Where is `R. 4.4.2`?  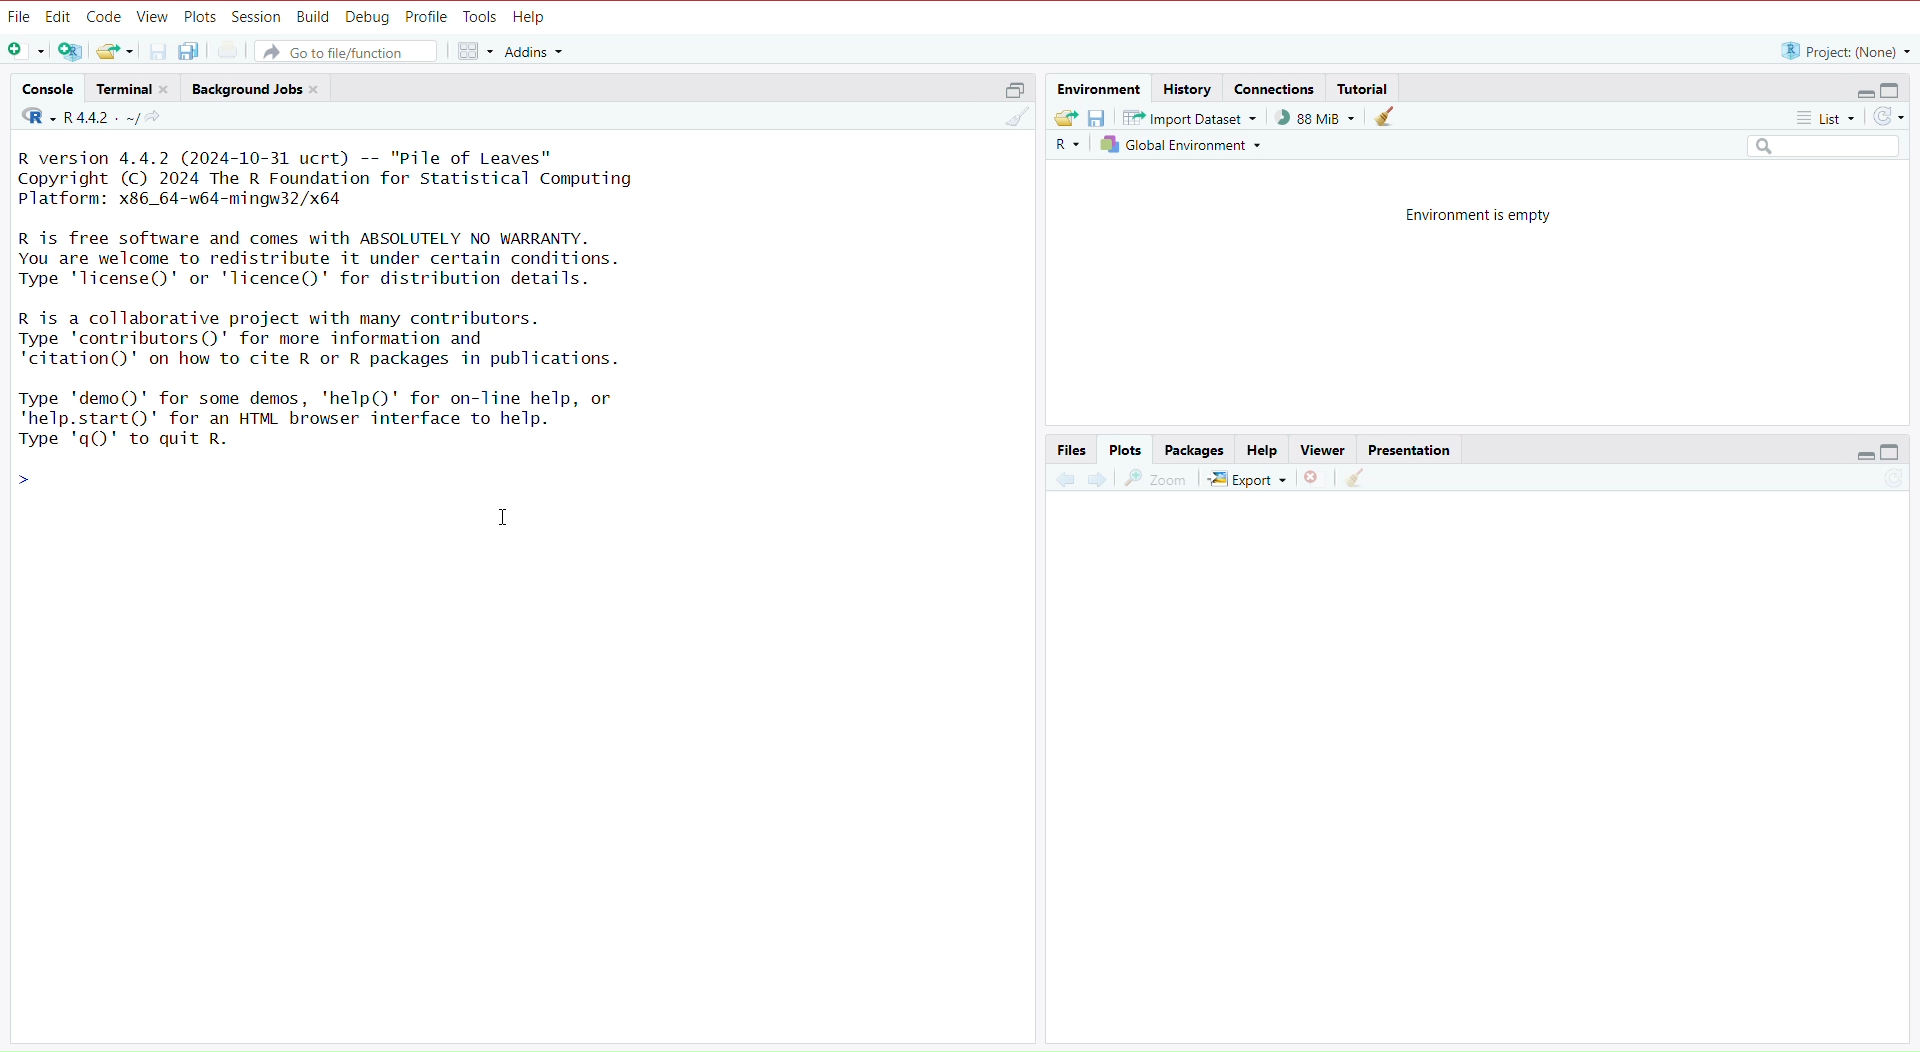 R. 4.4.2 is located at coordinates (76, 118).